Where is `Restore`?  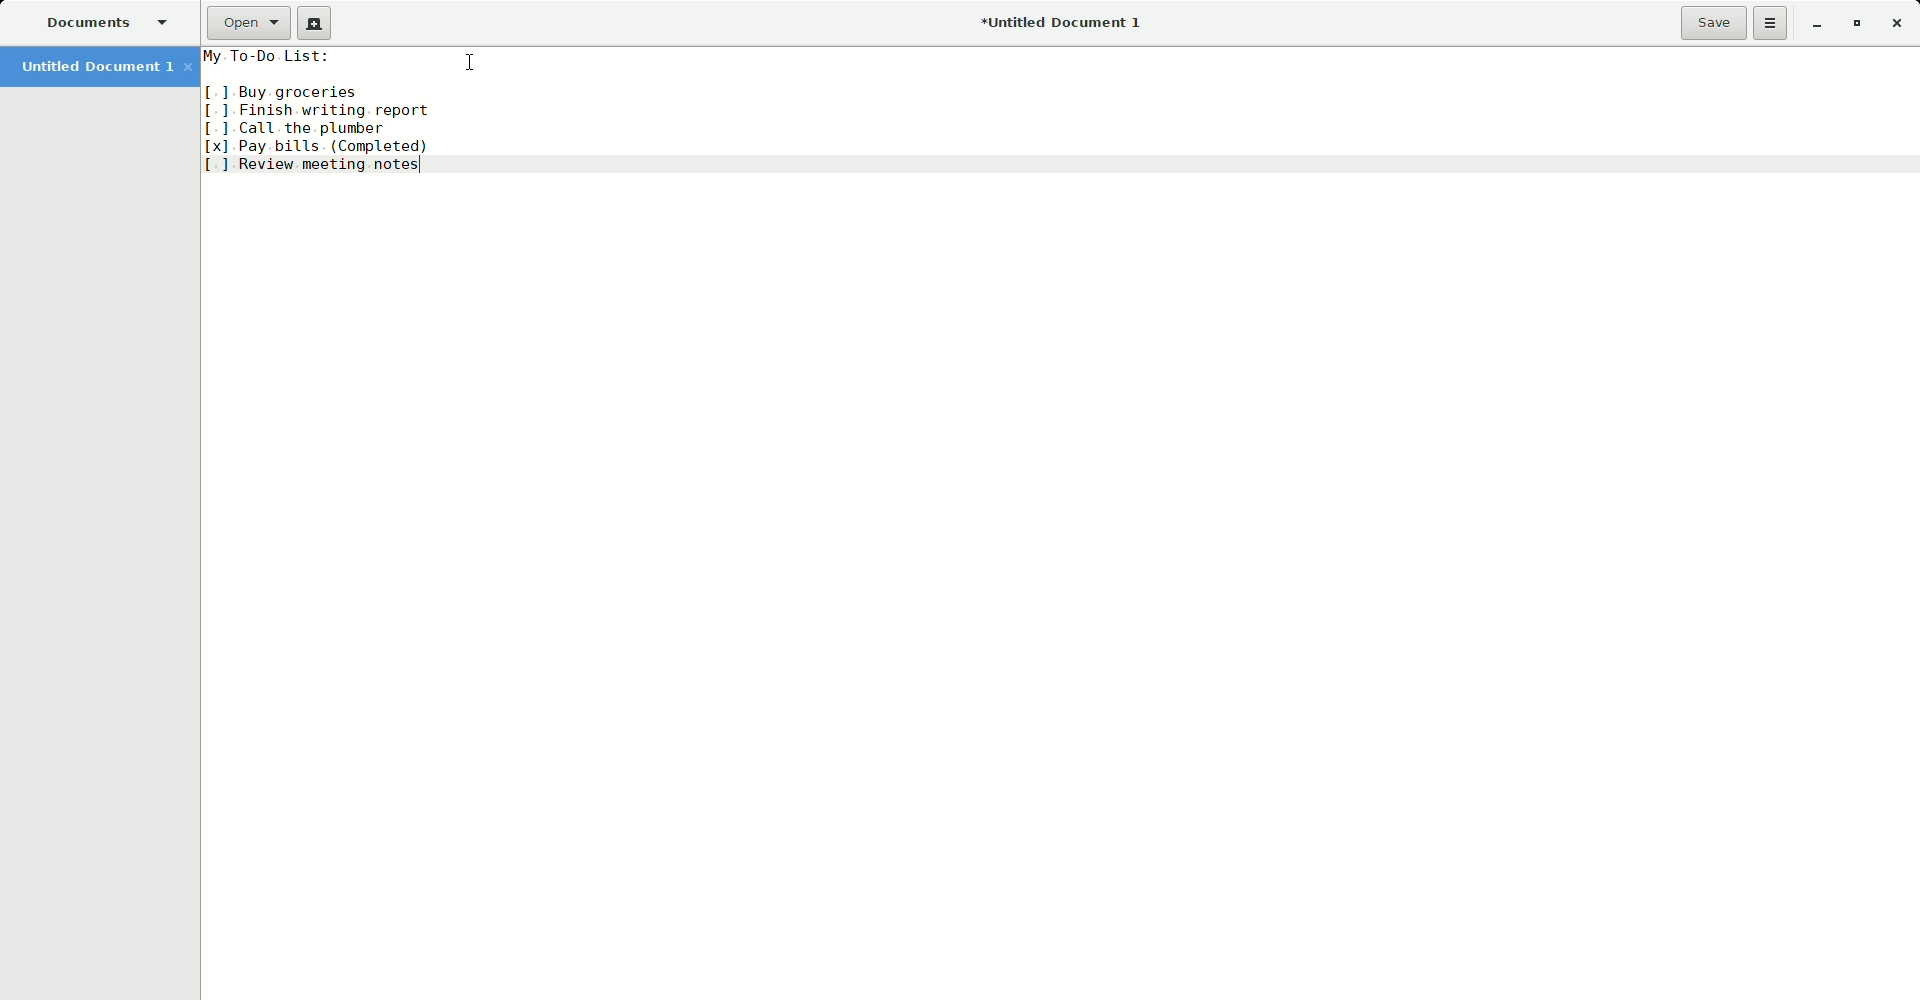
Restore is located at coordinates (1854, 23).